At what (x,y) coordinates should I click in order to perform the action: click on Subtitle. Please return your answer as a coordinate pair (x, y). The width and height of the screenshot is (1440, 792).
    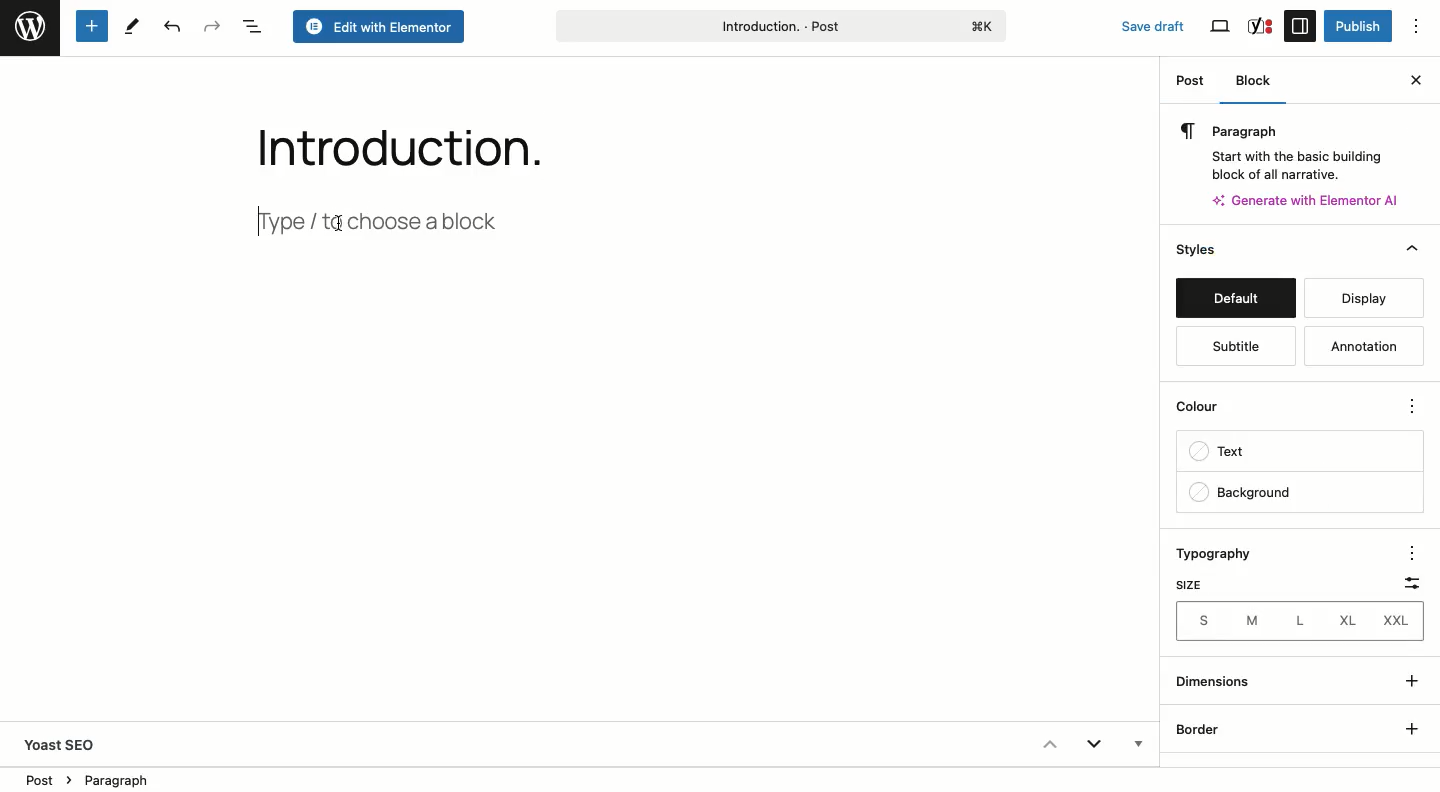
    Looking at the image, I should click on (1232, 347).